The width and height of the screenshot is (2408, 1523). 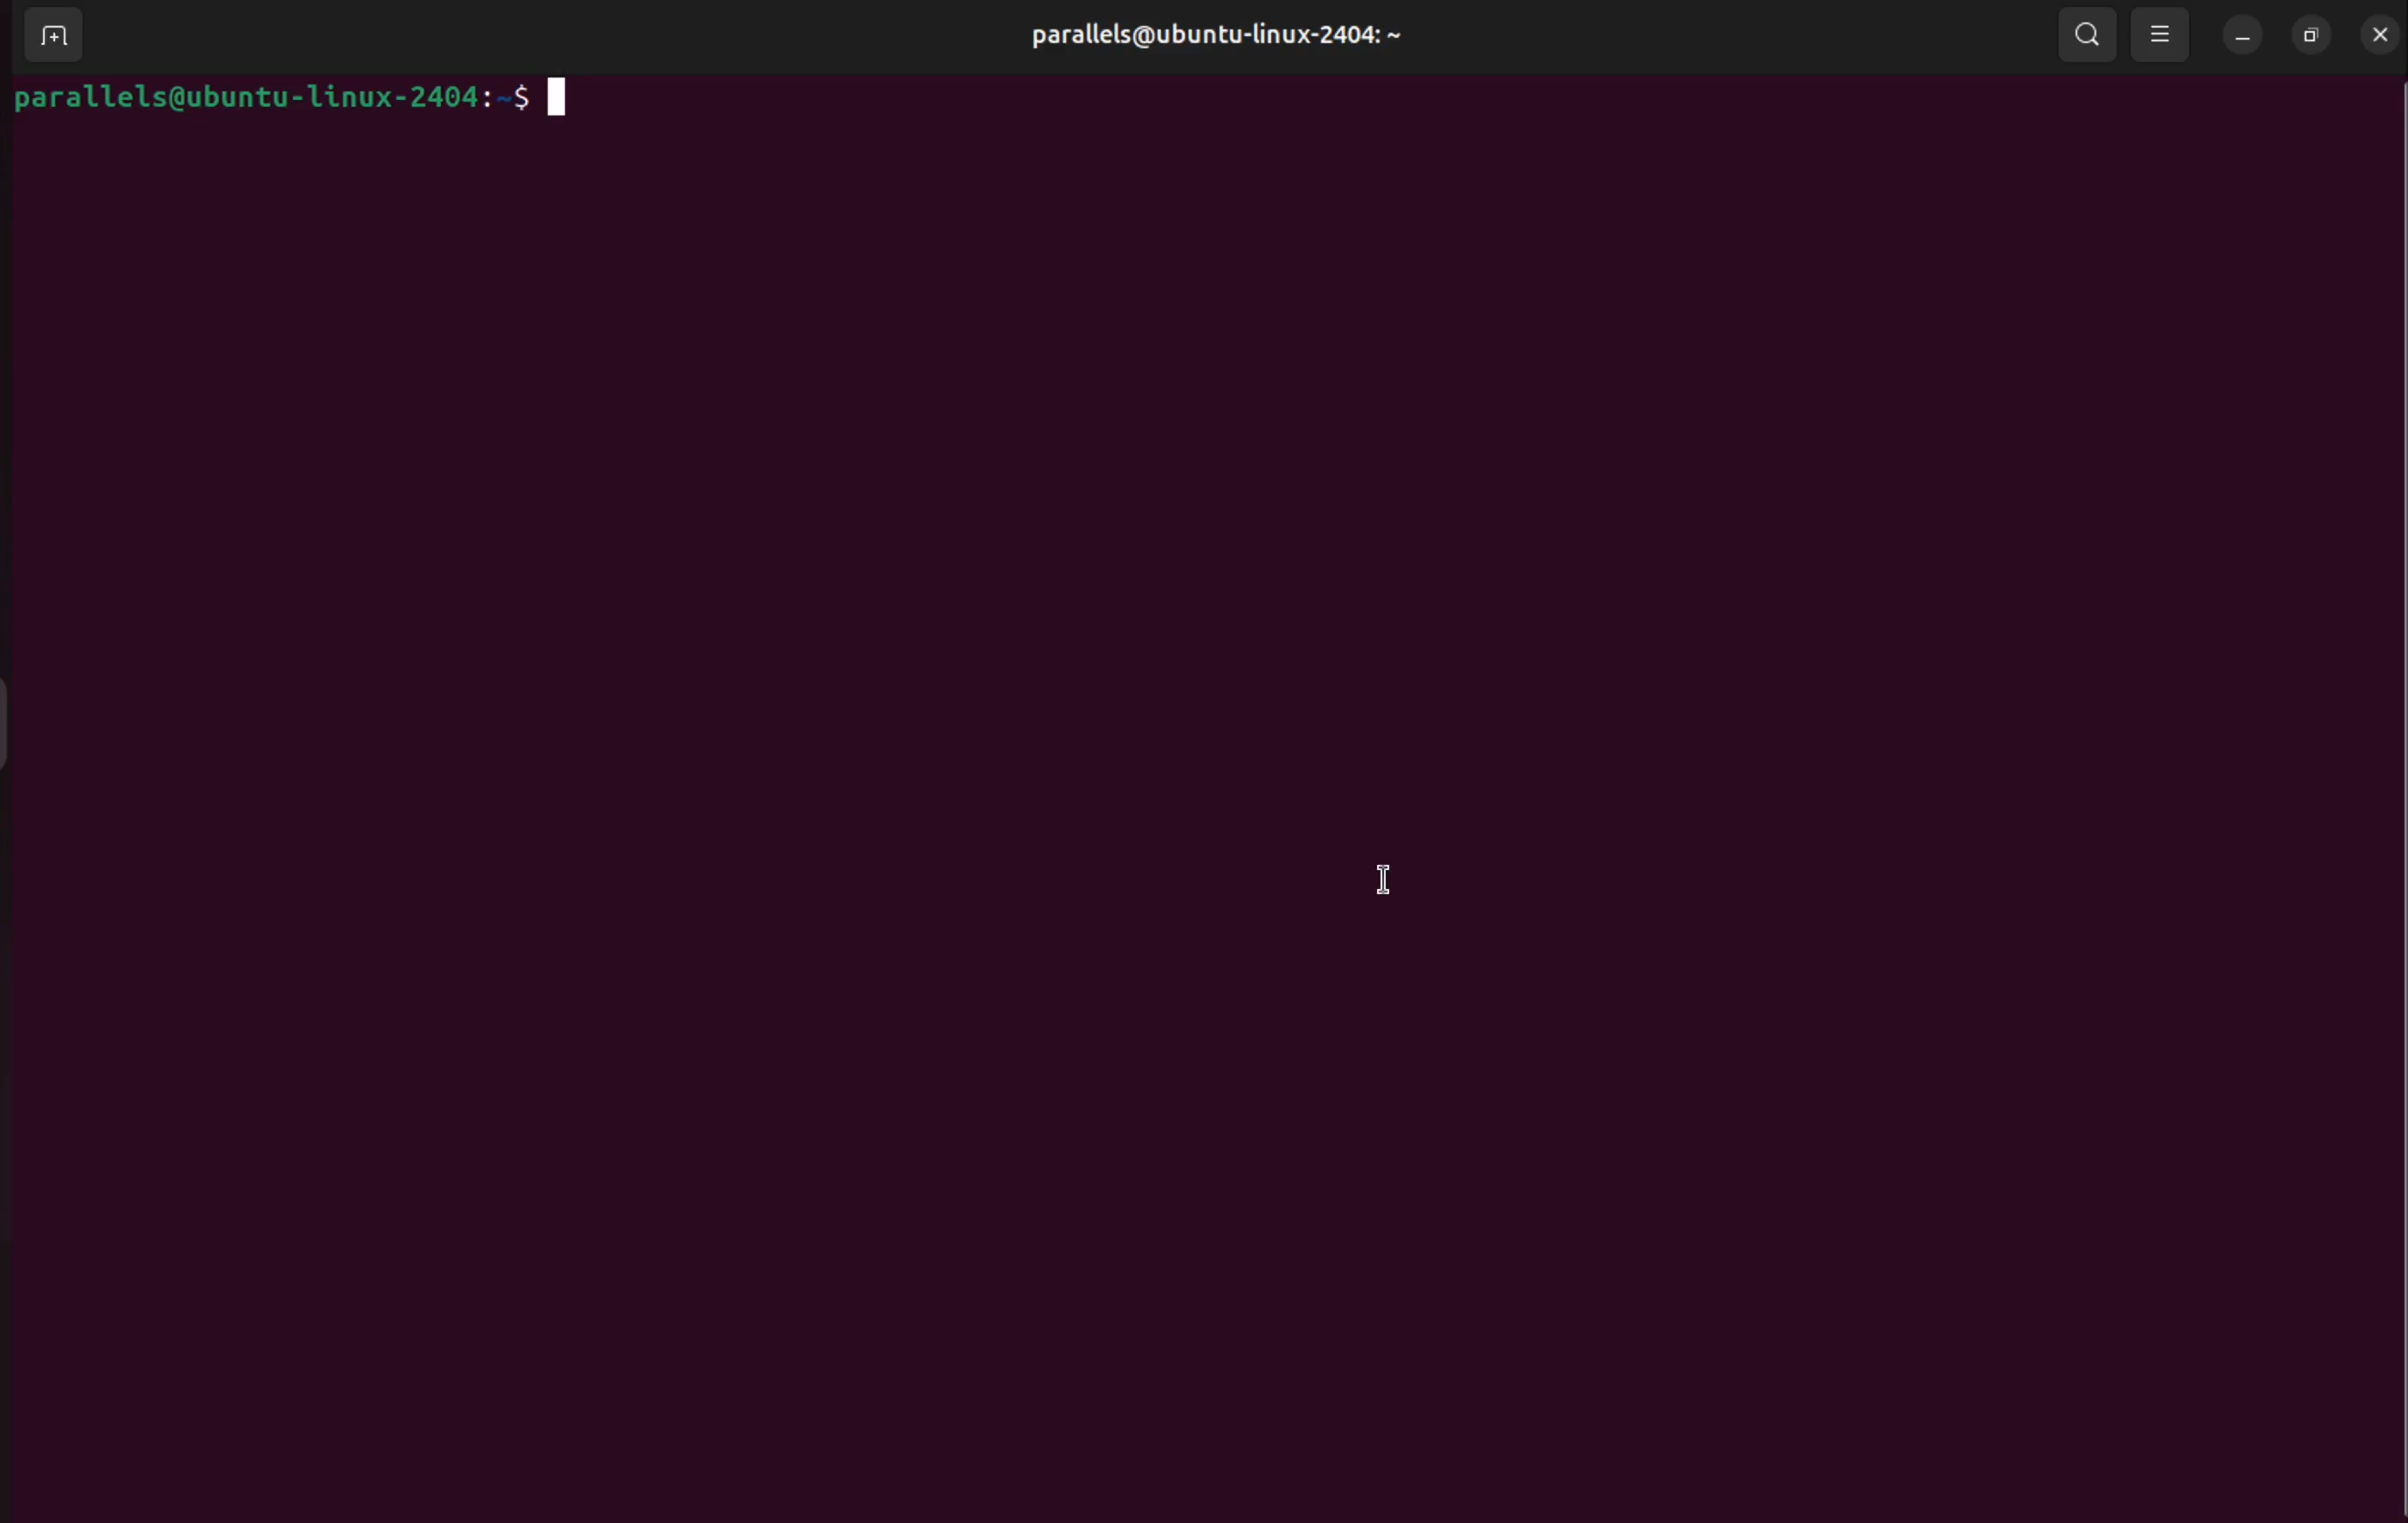 I want to click on view options, so click(x=2166, y=34).